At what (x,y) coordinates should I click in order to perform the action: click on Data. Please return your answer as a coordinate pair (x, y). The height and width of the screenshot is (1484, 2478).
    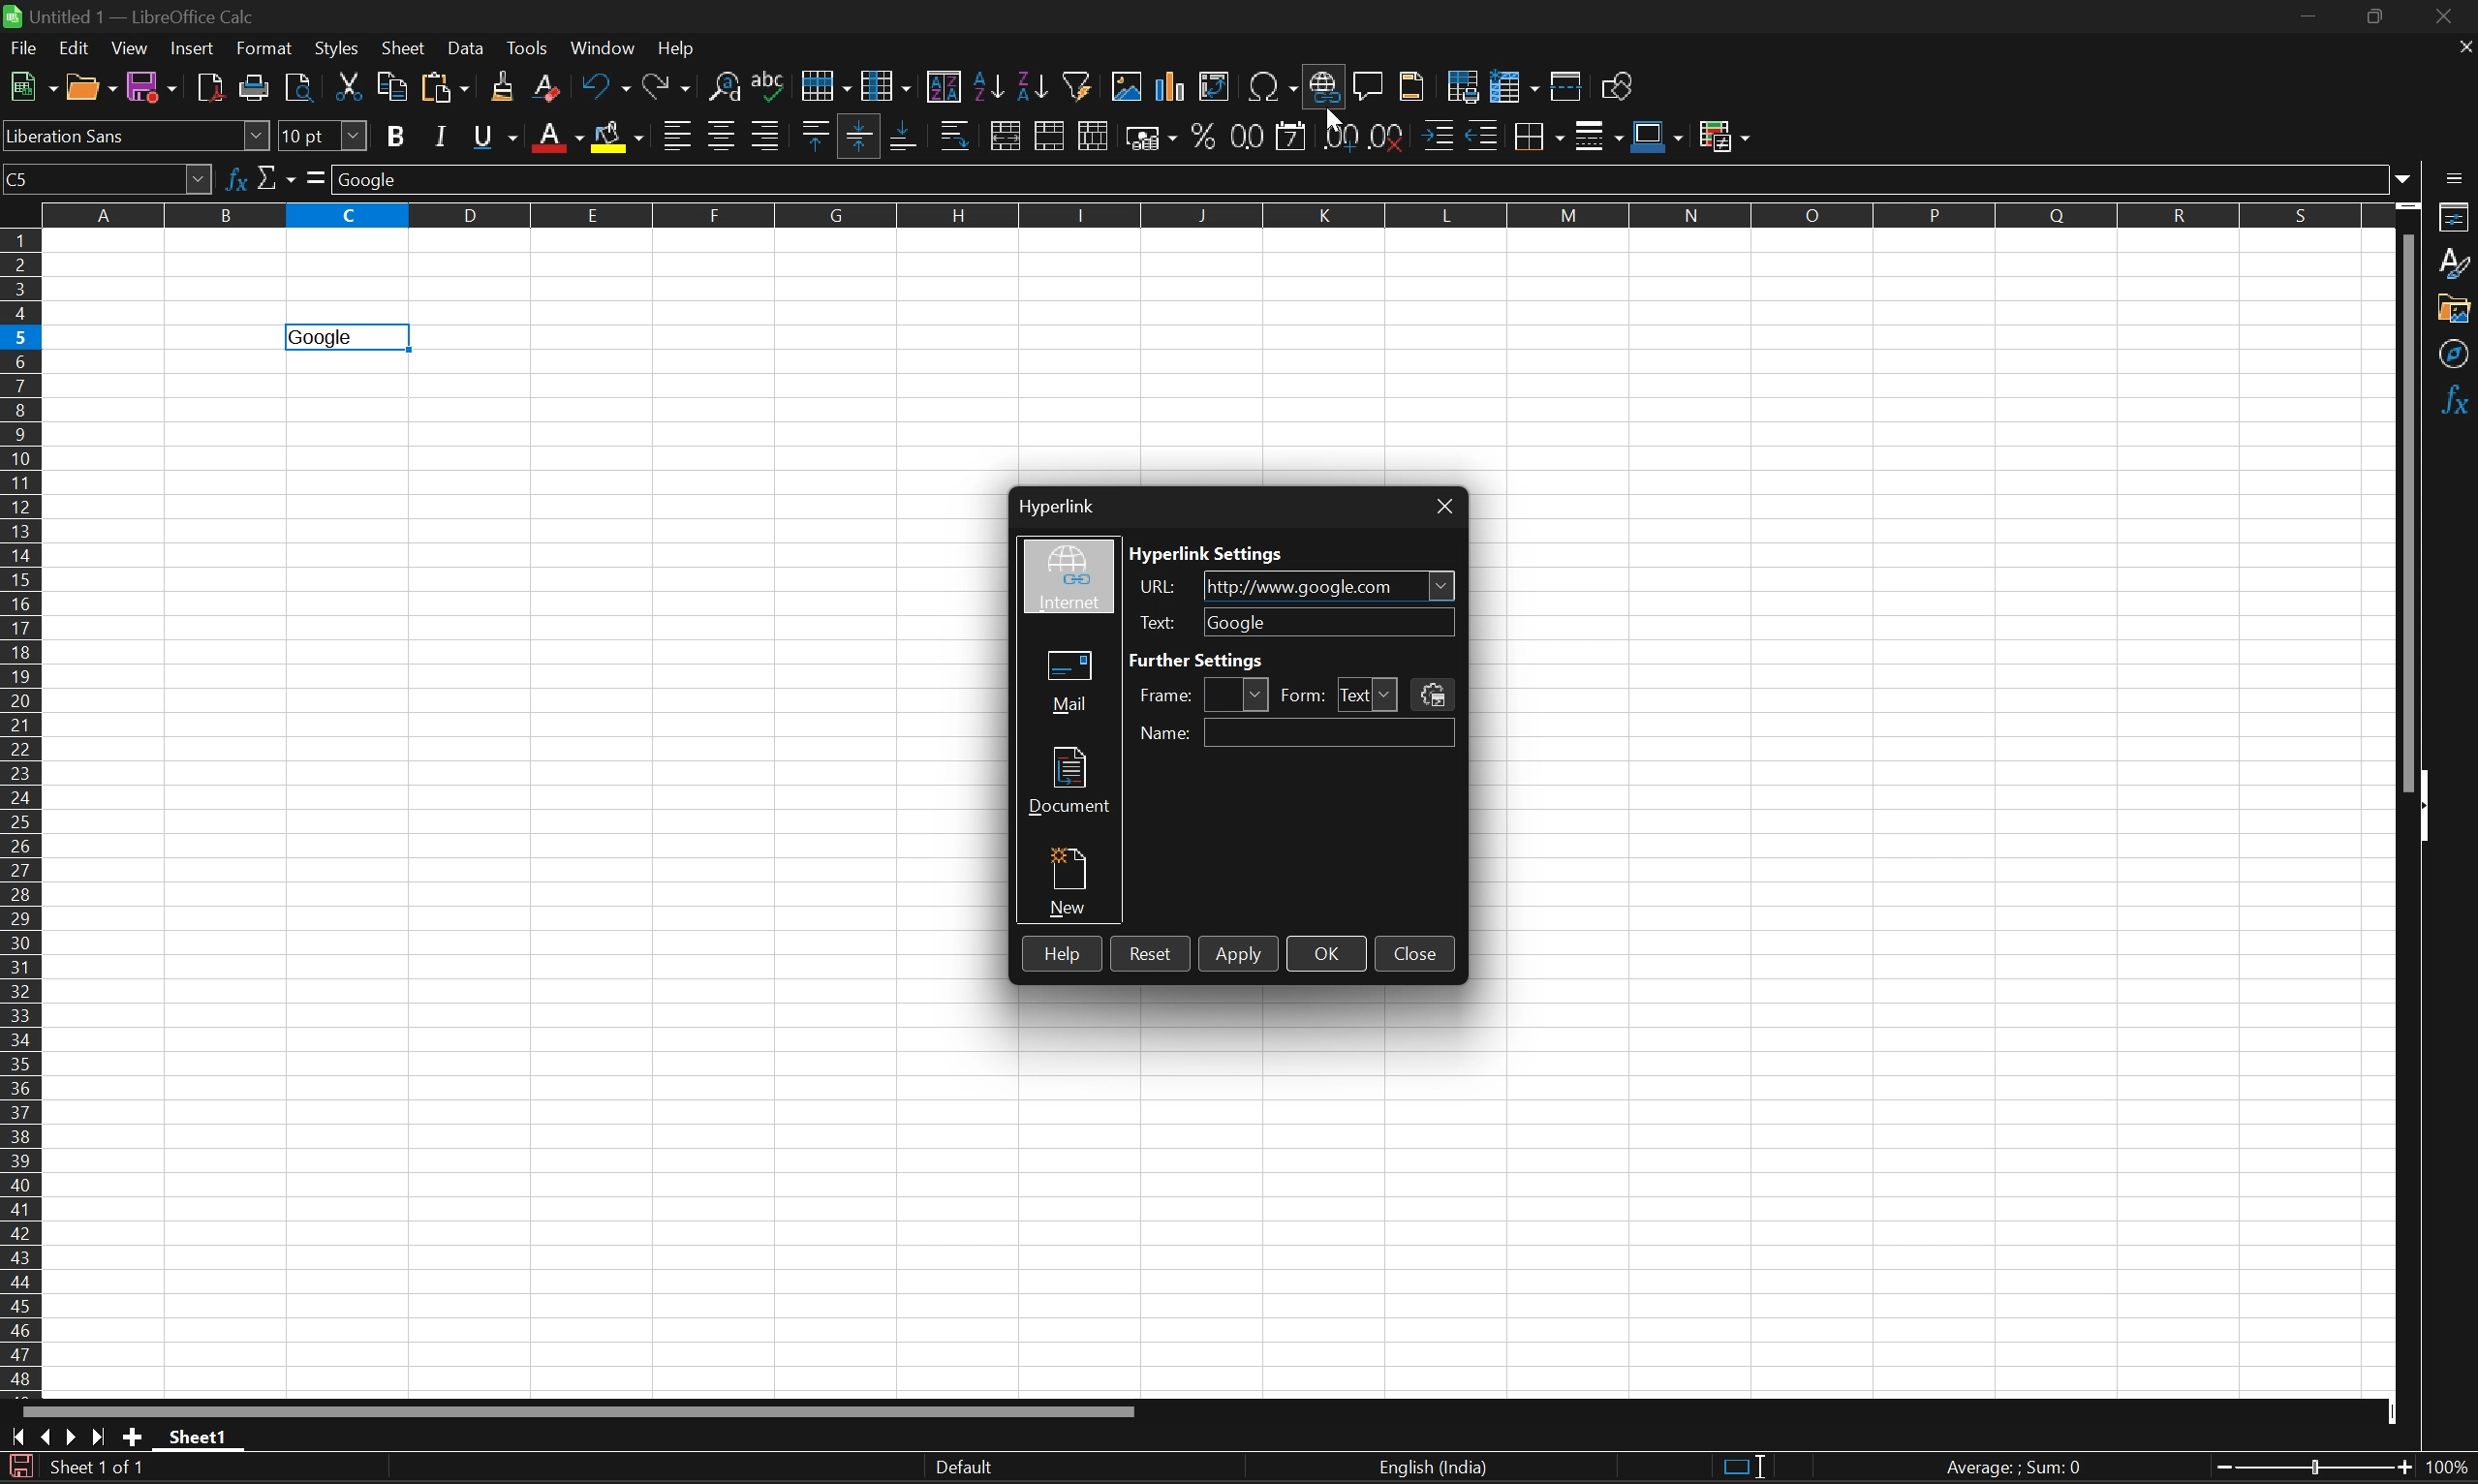
    Looking at the image, I should click on (469, 49).